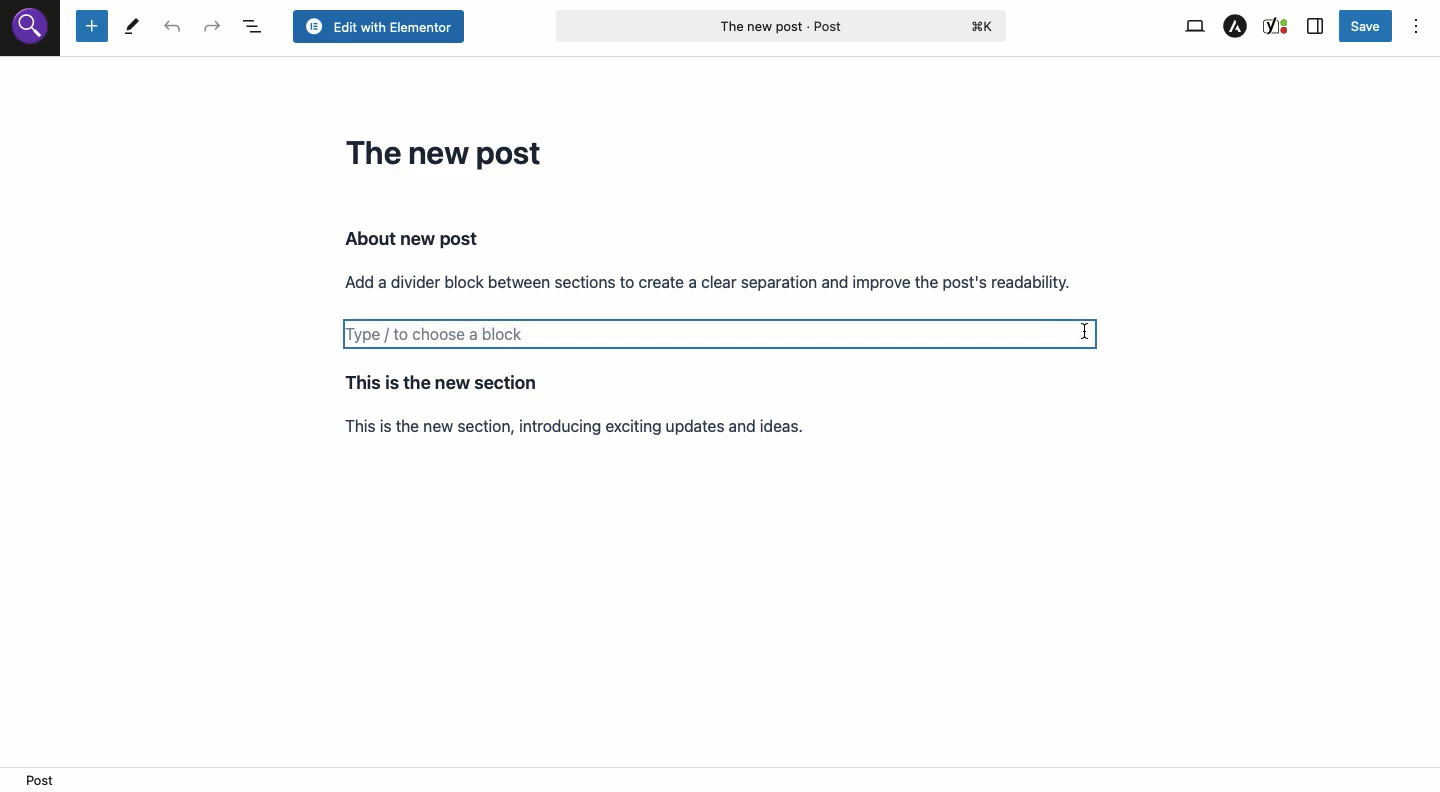 The width and height of the screenshot is (1440, 792). Describe the element at coordinates (722, 779) in the screenshot. I see `Location` at that location.